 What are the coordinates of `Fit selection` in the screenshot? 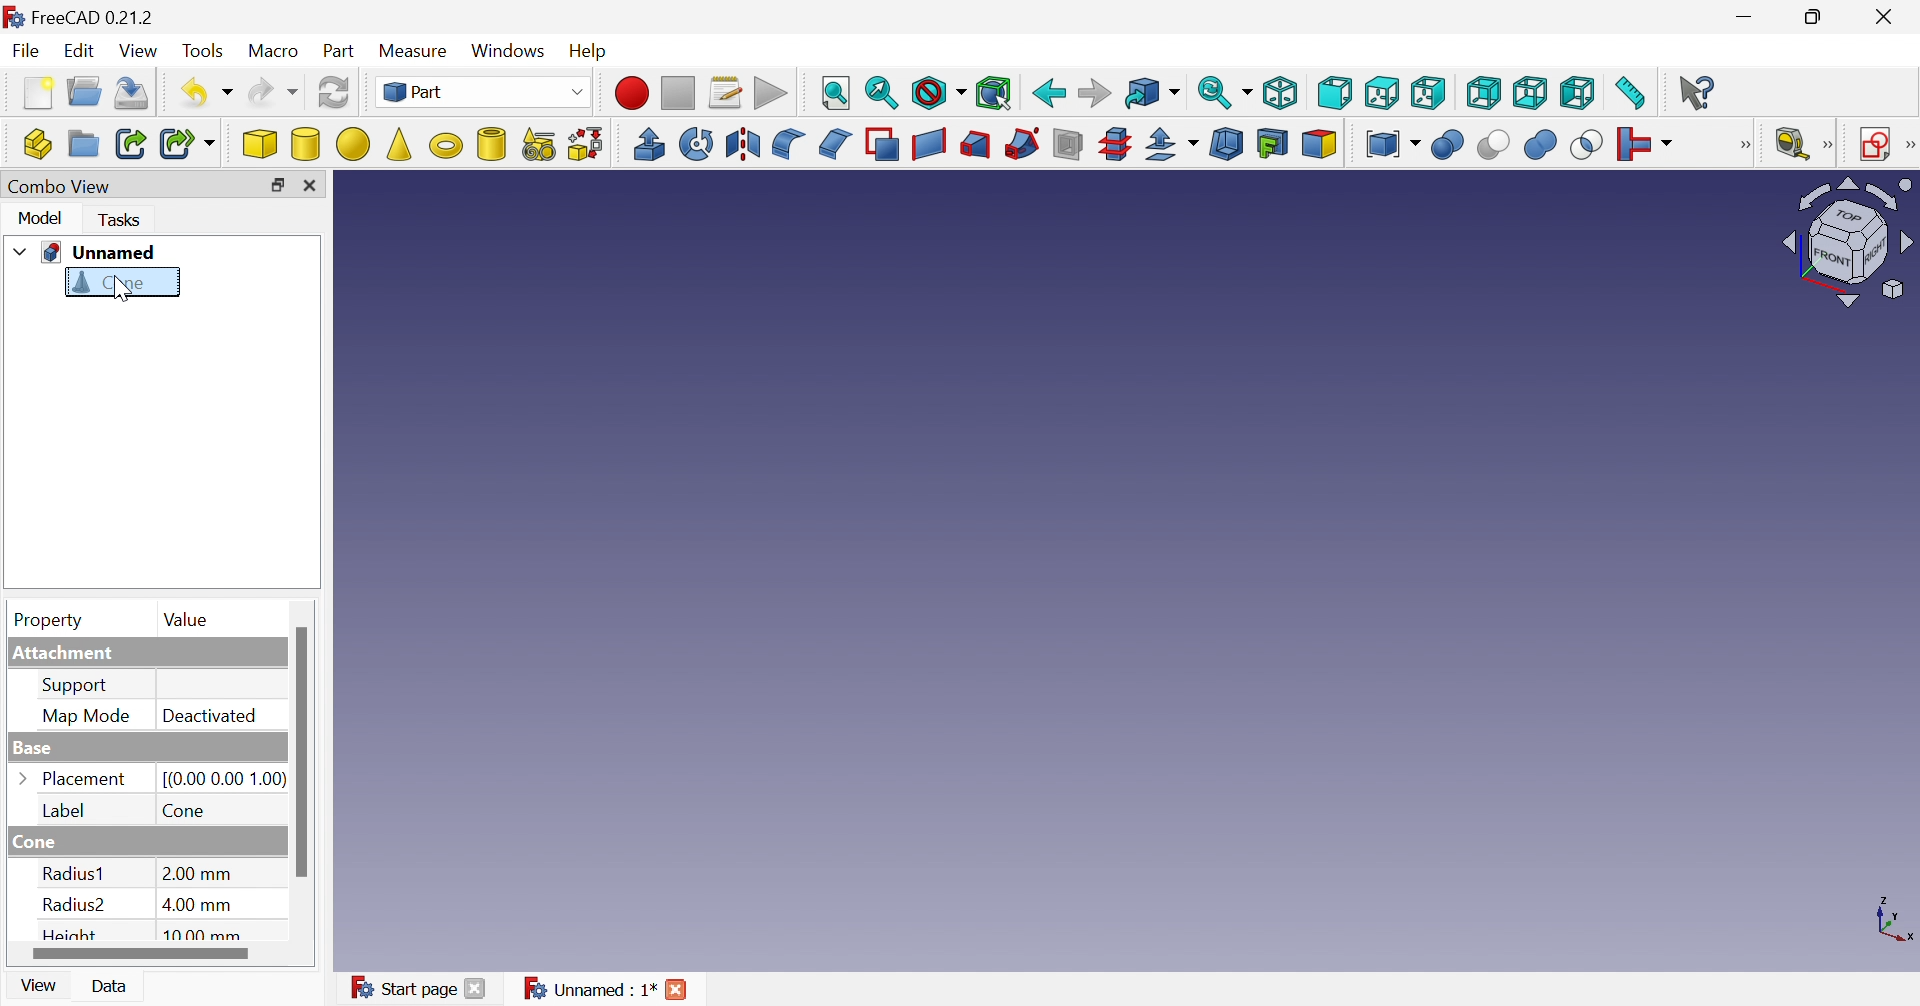 It's located at (881, 93).